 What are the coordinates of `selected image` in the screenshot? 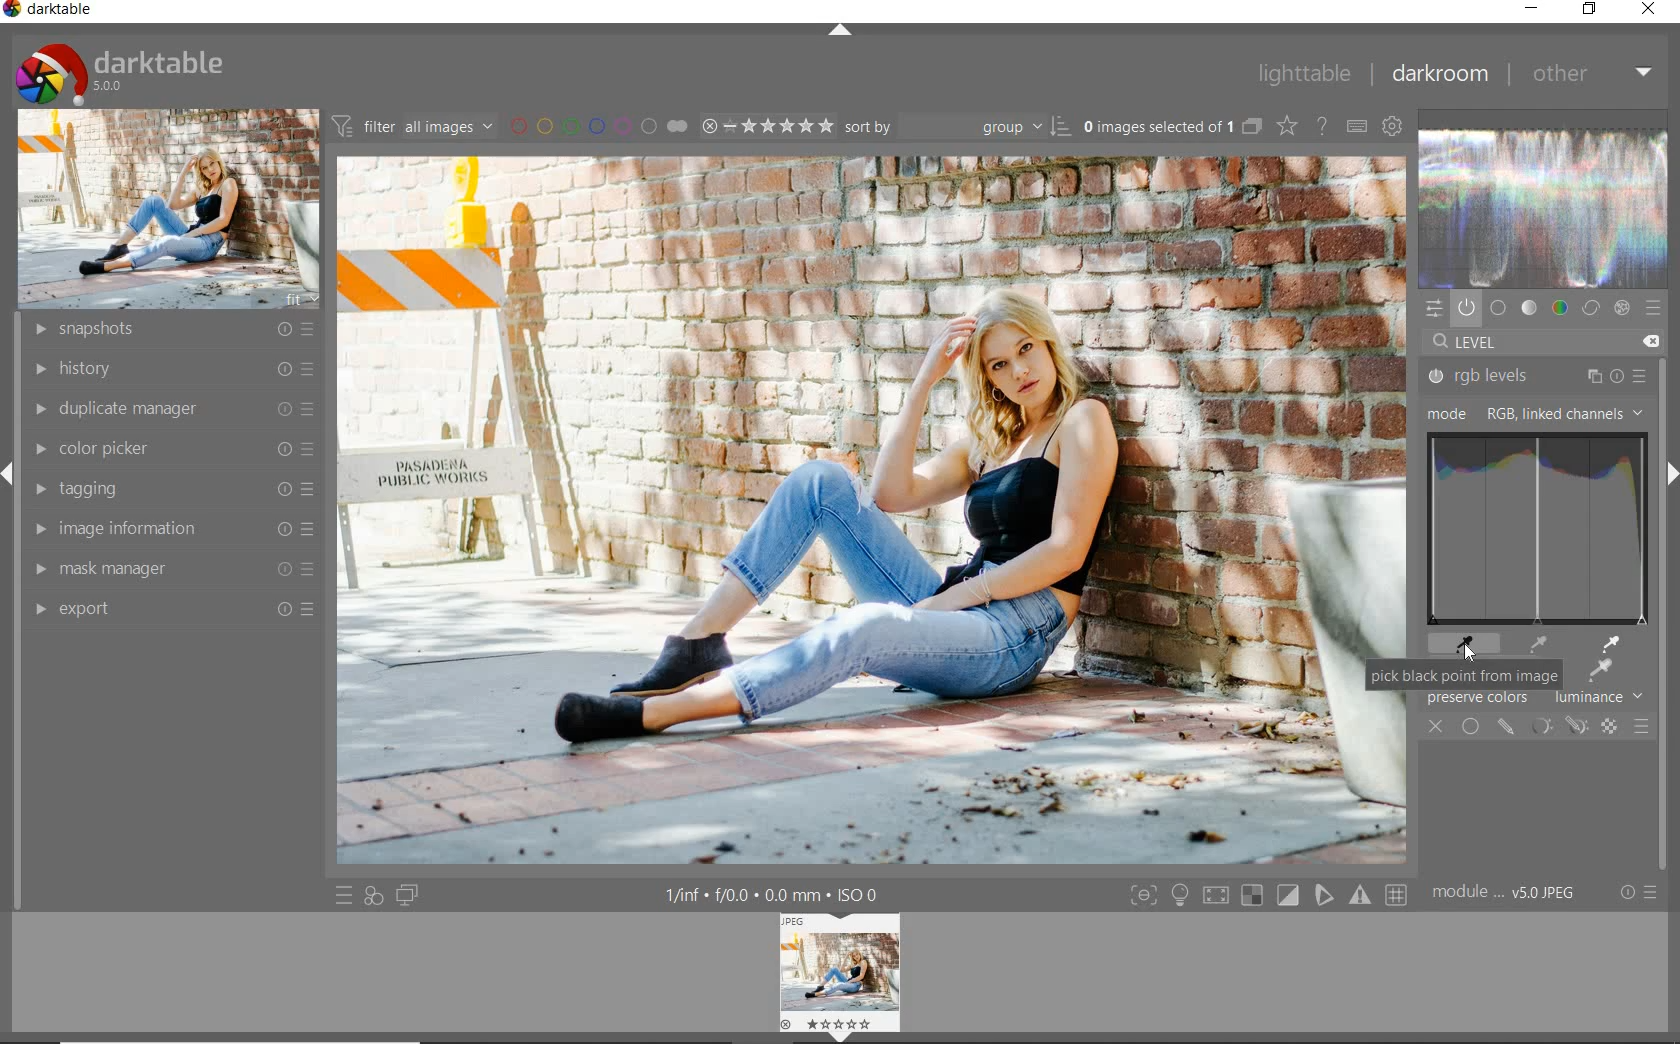 It's located at (824, 509).